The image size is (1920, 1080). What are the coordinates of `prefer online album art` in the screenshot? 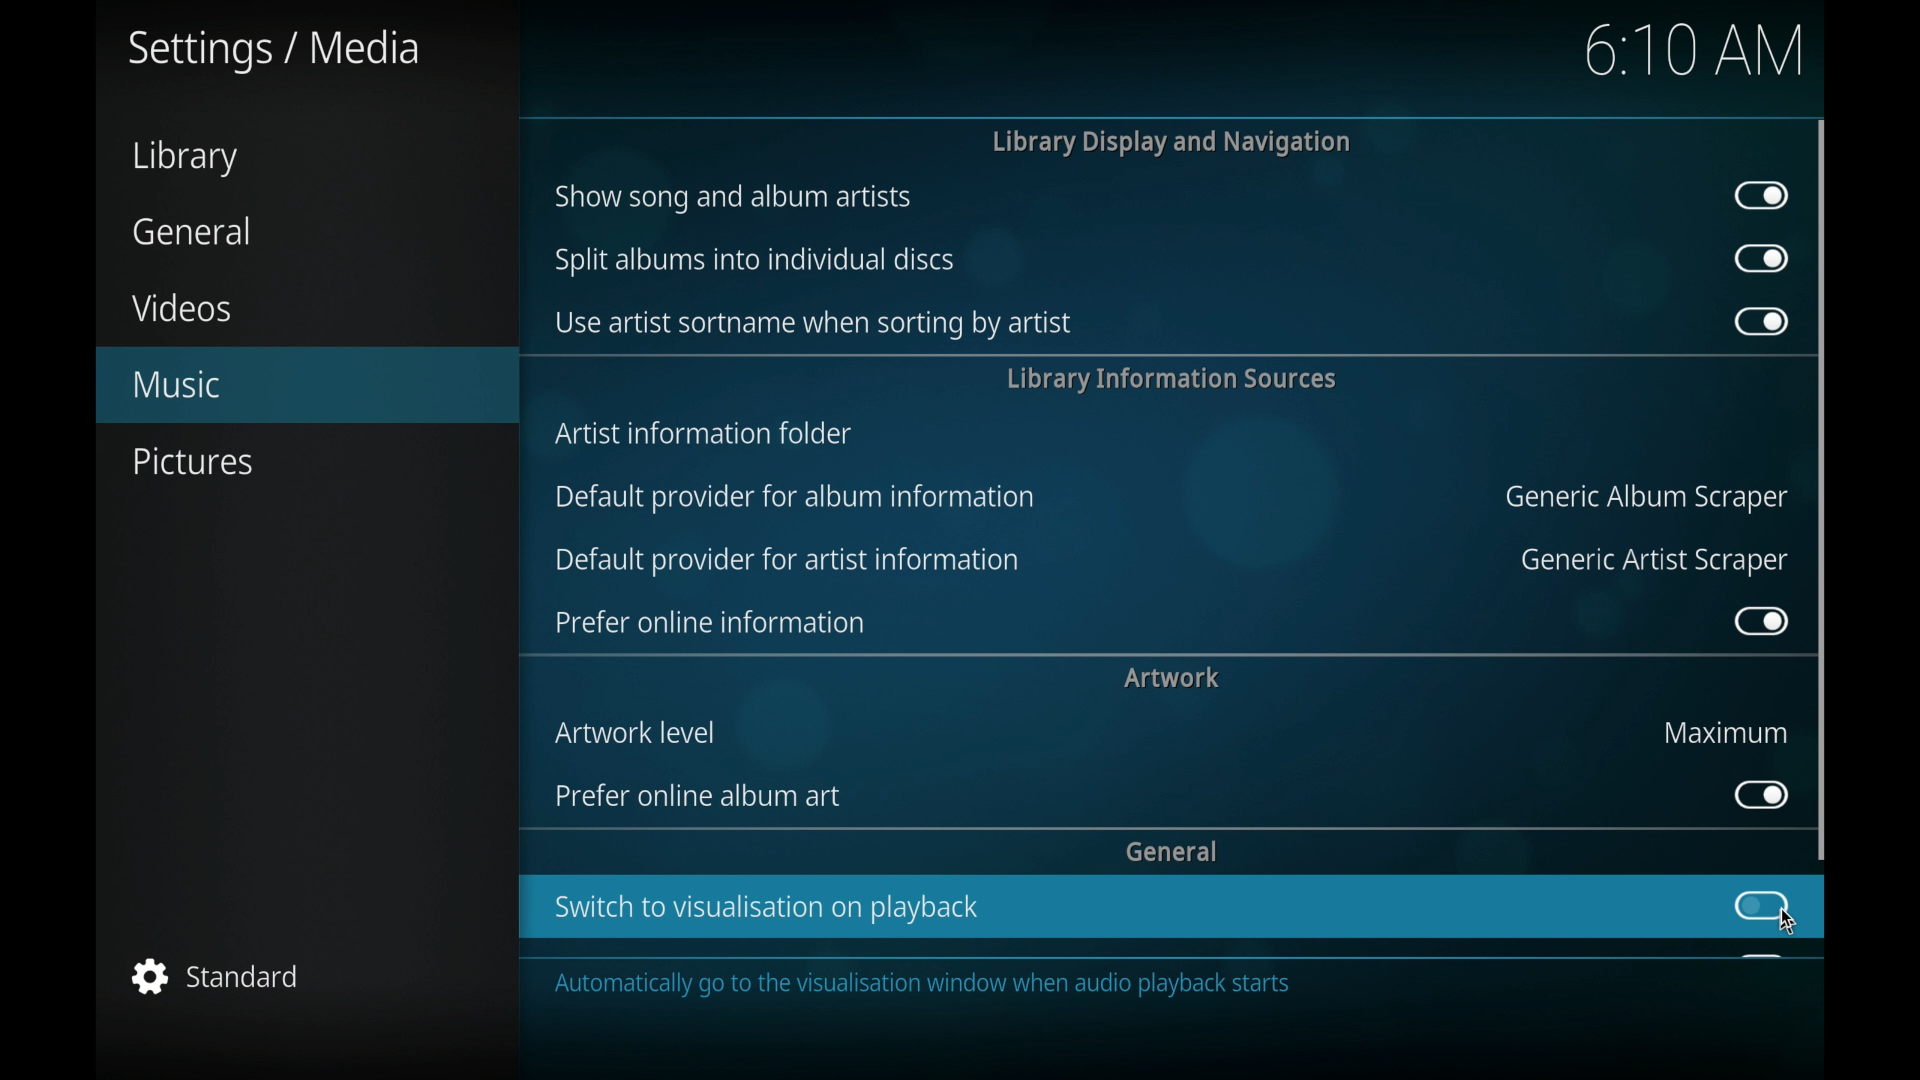 It's located at (703, 796).